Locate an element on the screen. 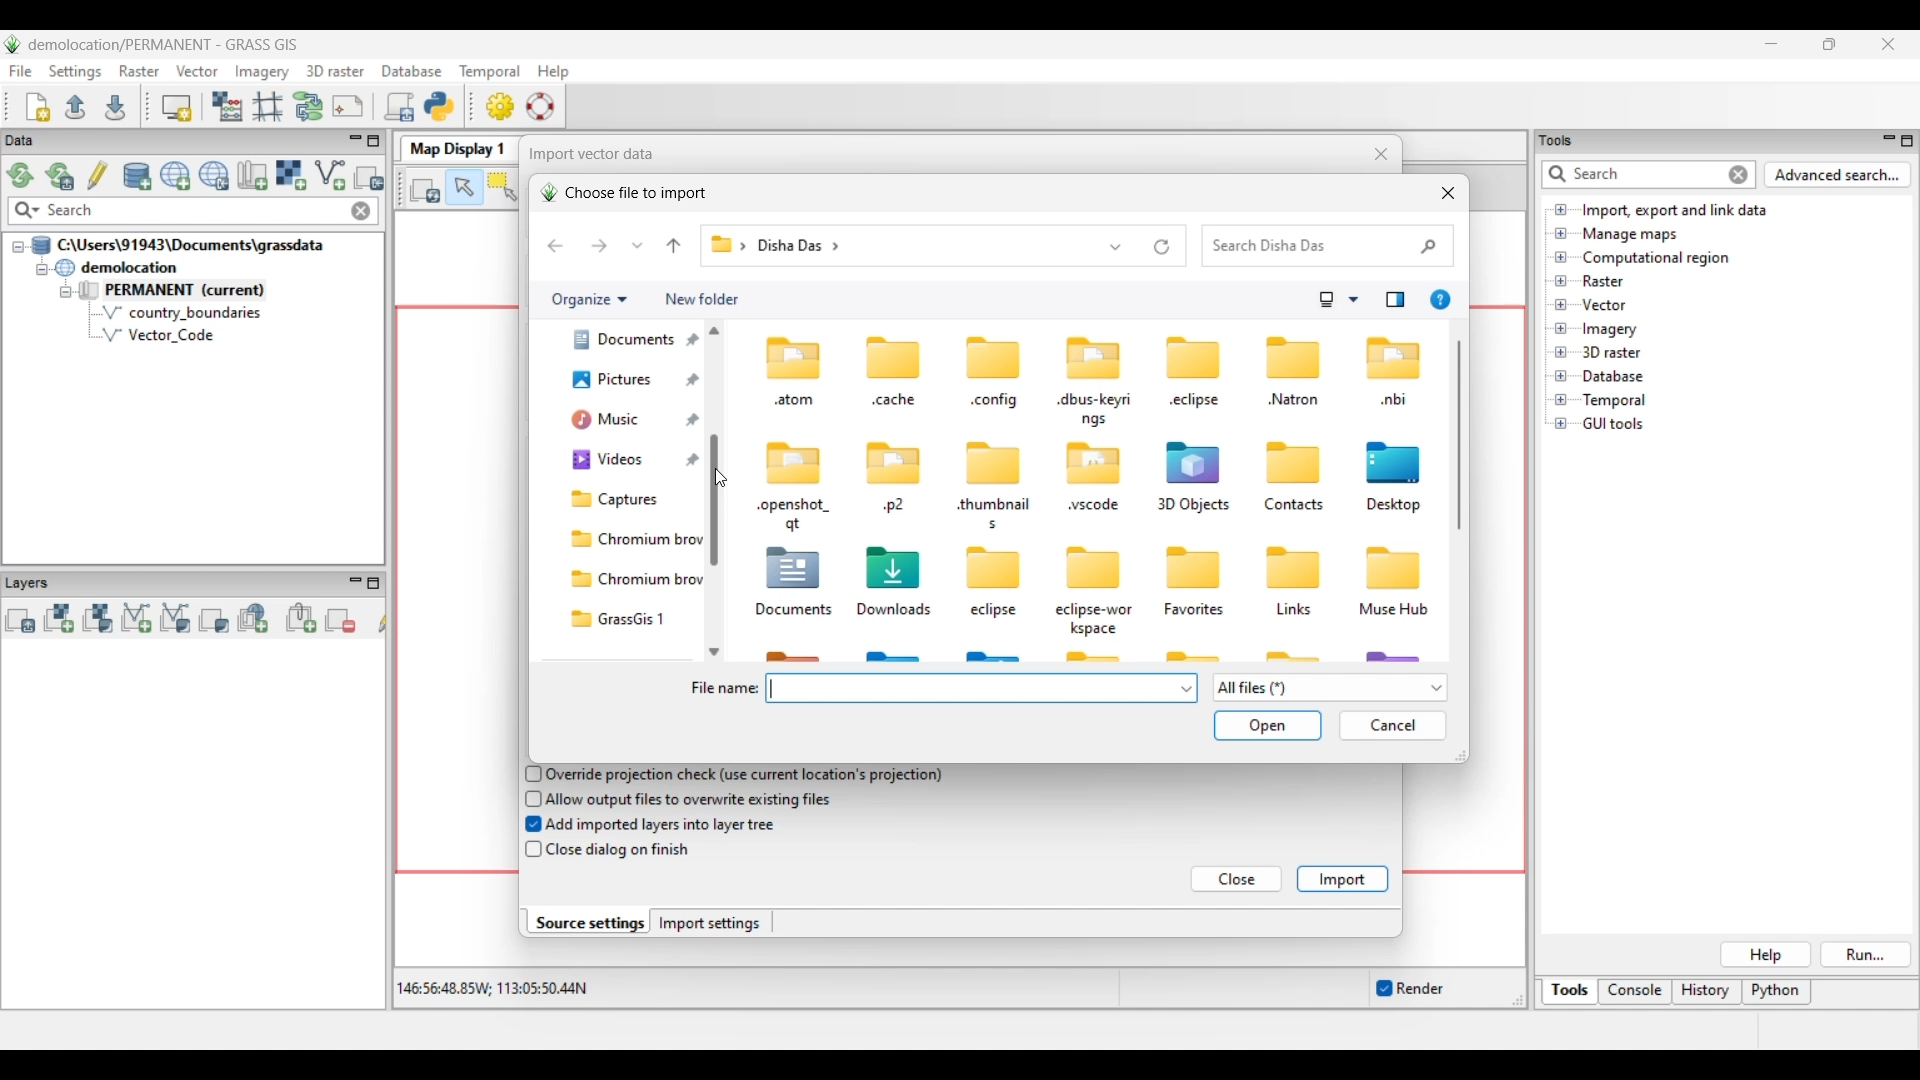  checkbox is located at coordinates (531, 850).